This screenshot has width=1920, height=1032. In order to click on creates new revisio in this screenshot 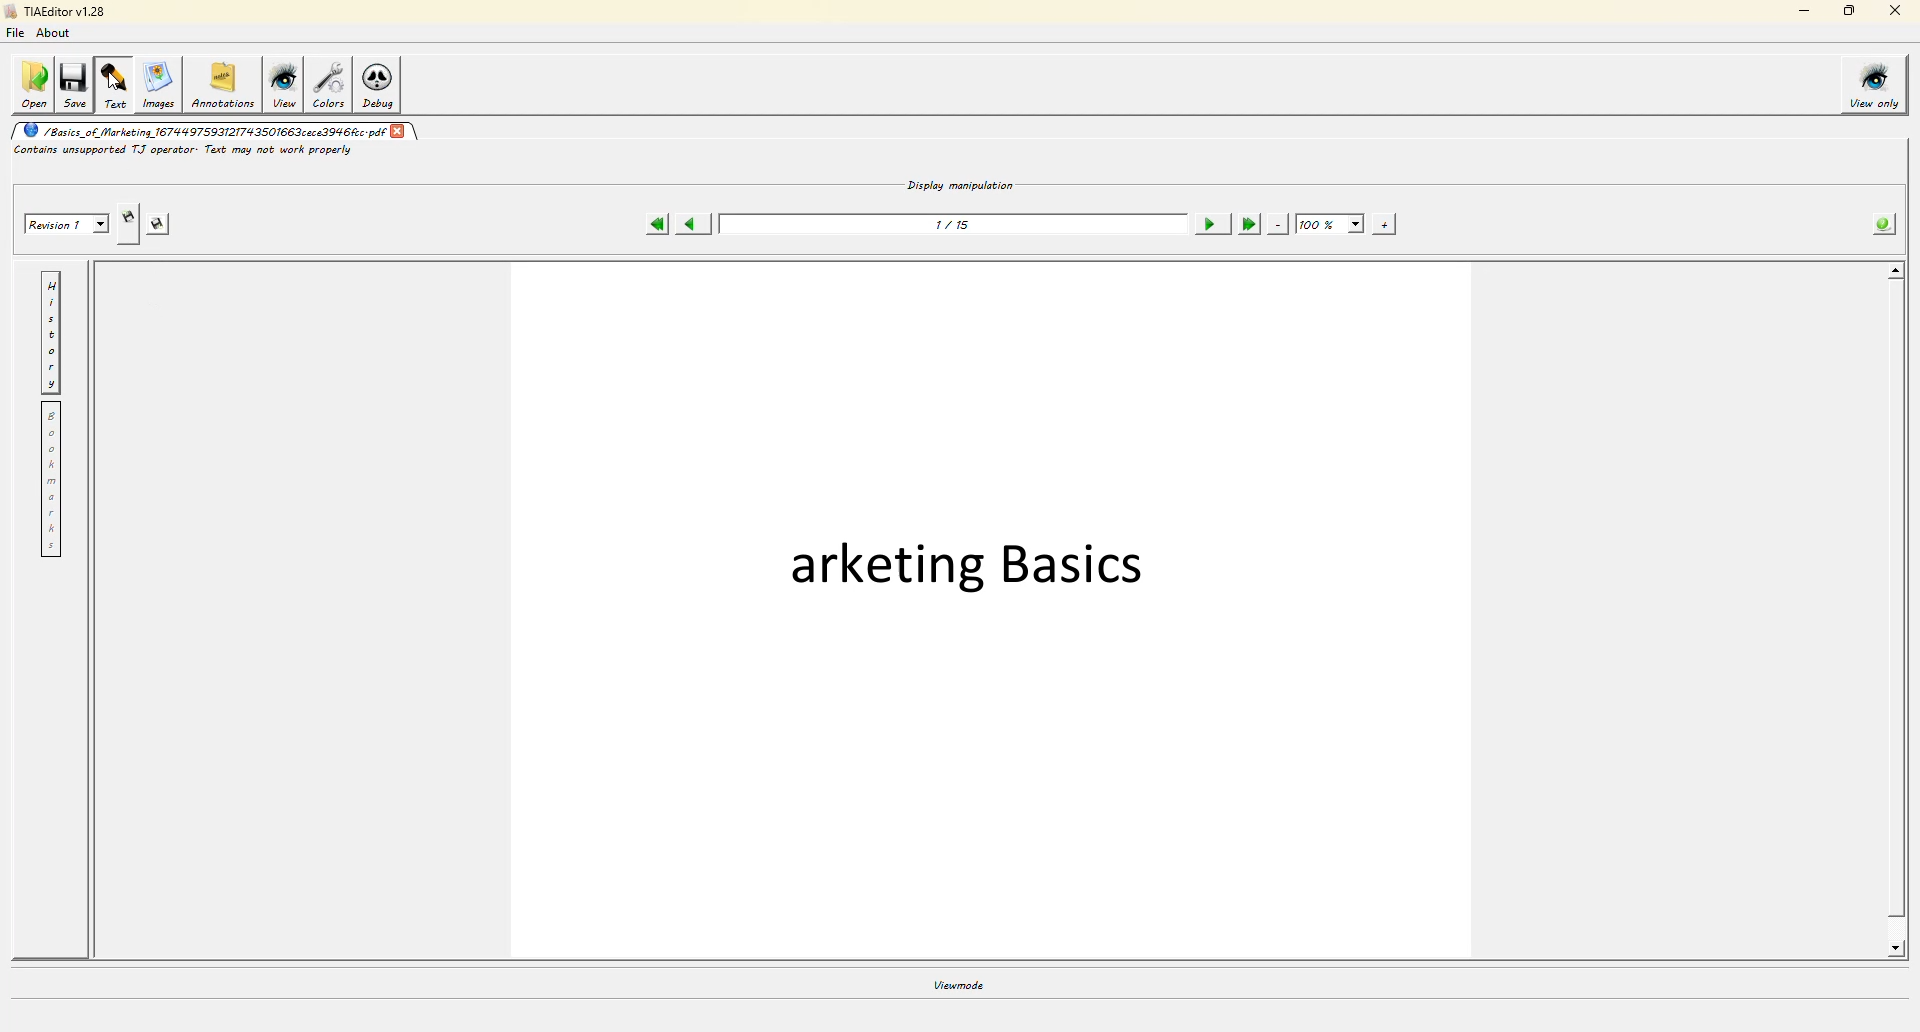, I will do `click(129, 215)`.